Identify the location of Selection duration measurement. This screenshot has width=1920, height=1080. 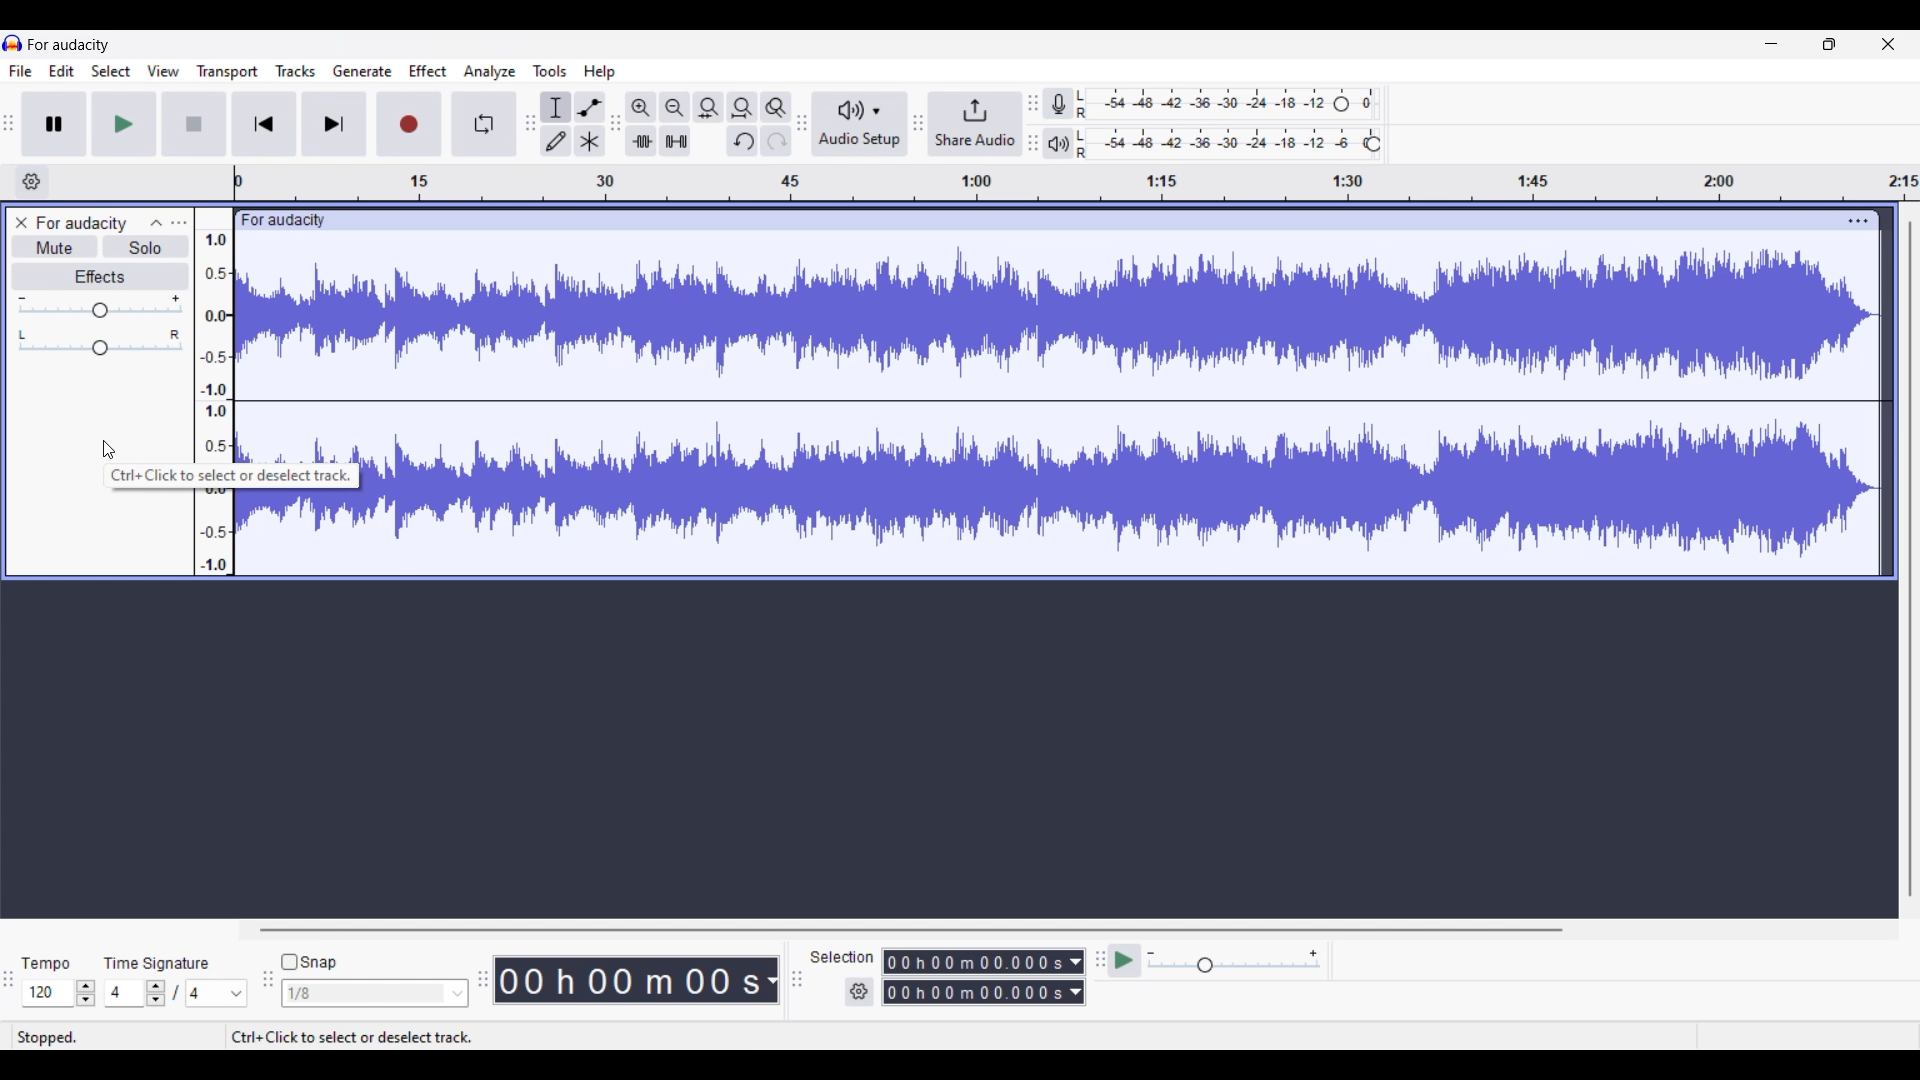
(1076, 977).